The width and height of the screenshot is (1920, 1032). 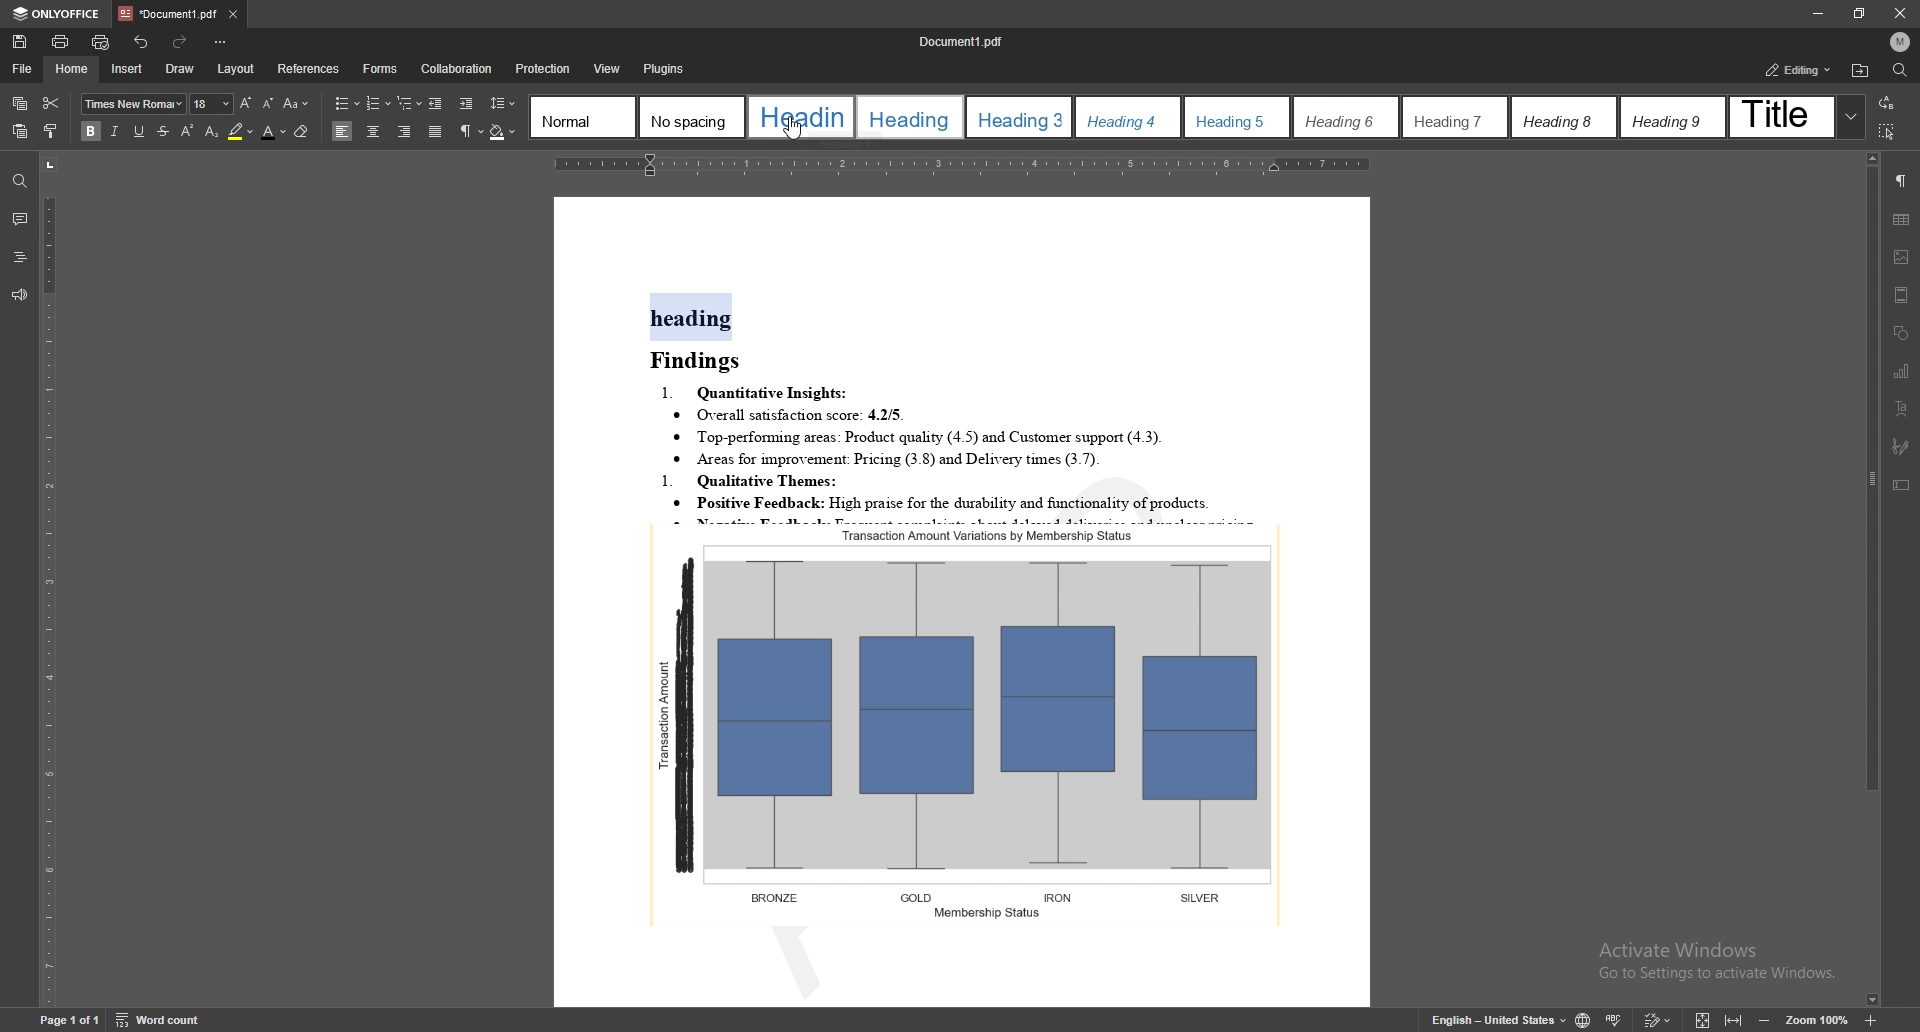 What do you see at coordinates (887, 459) in the screenshot?
I see `® Areas for improvement: Pricing (3.8) and Delivery times (3.7).` at bounding box center [887, 459].